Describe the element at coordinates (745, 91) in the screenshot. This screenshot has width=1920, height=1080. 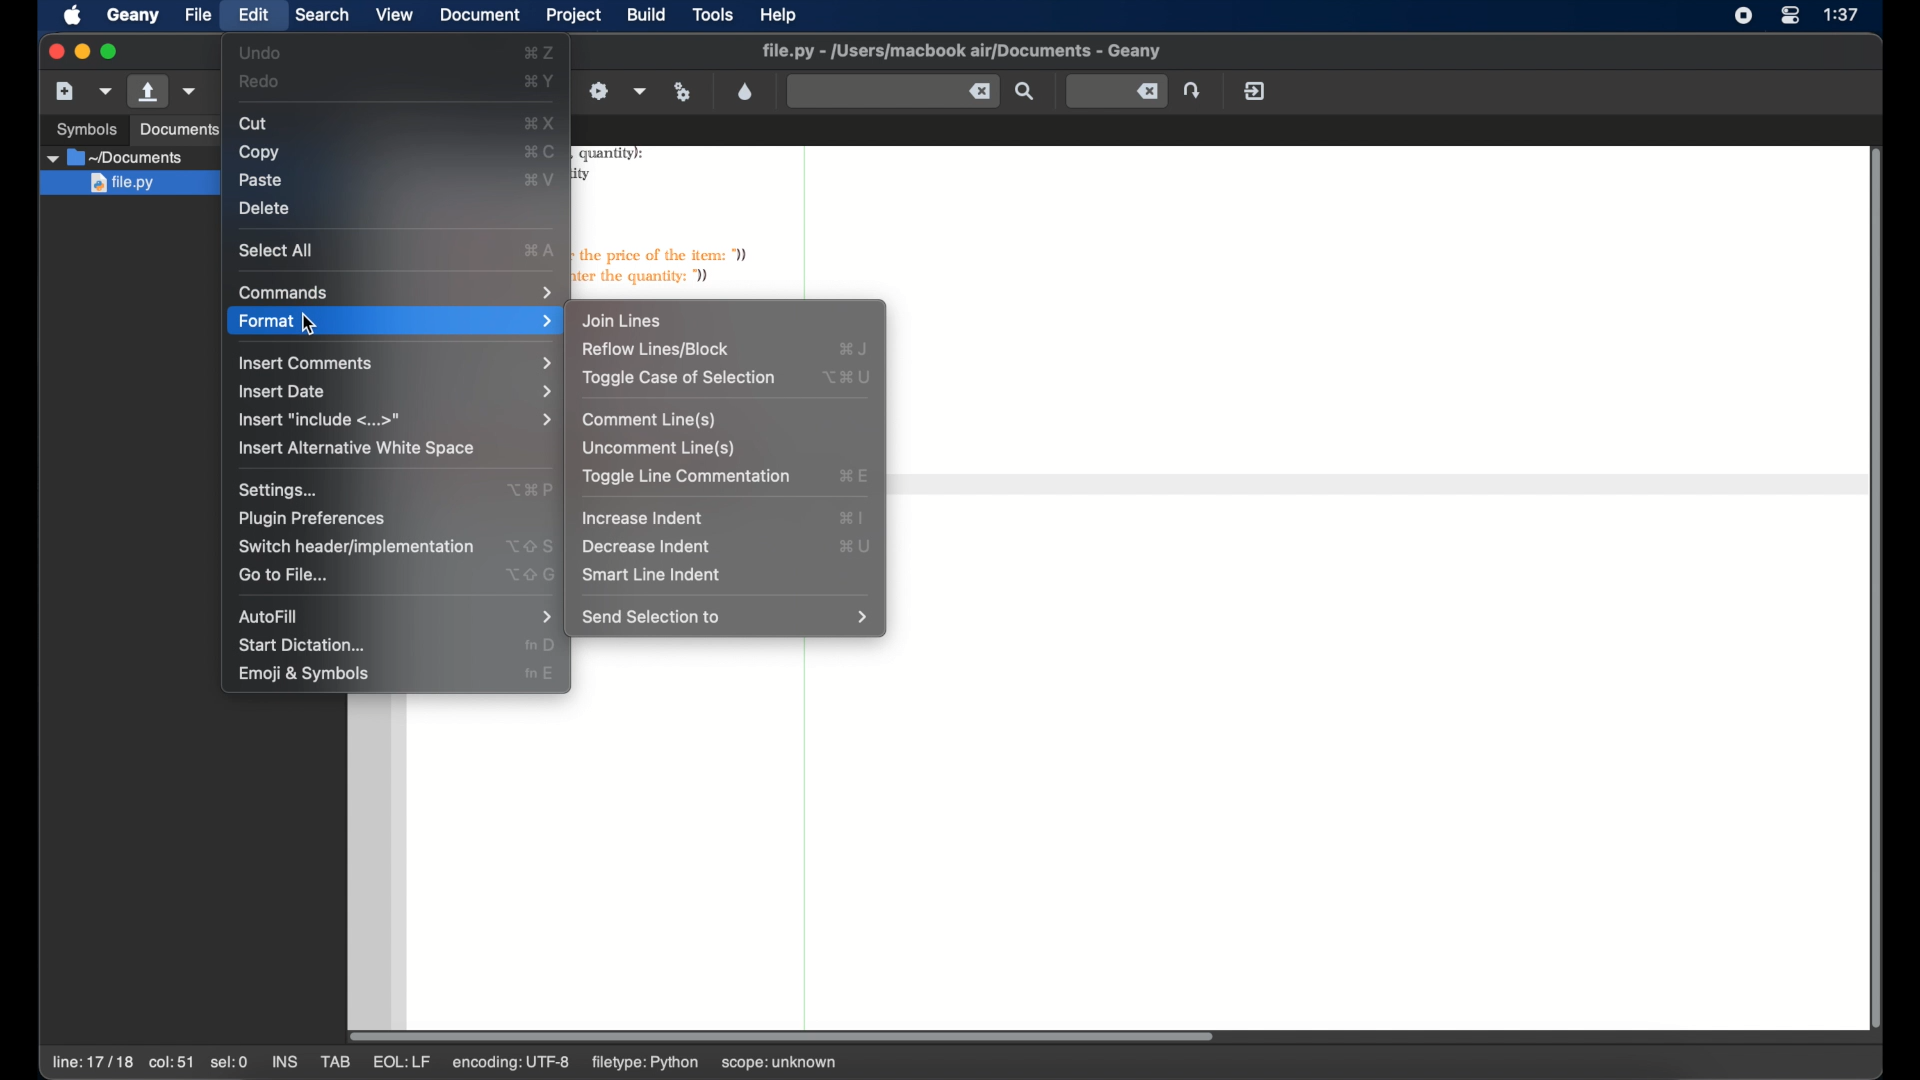
I see `color chooser dialog` at that location.